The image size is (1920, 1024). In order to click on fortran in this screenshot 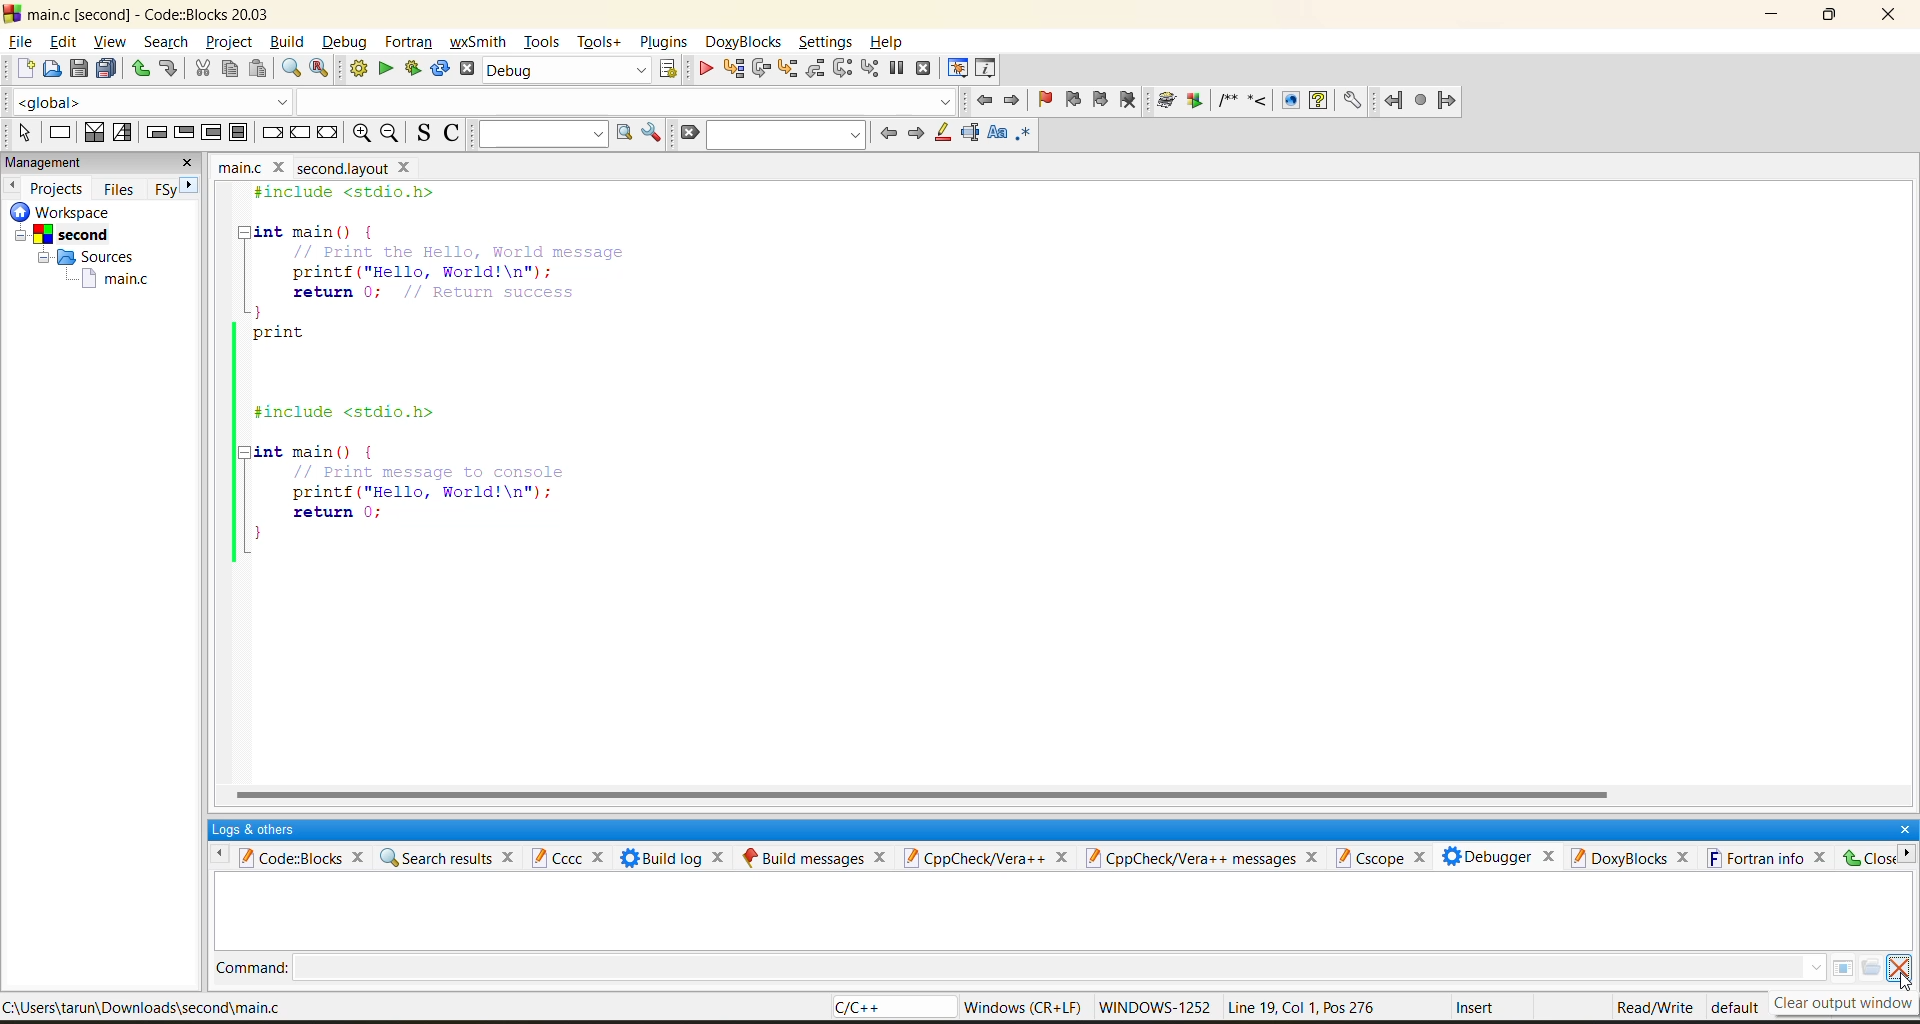, I will do `click(408, 42)`.